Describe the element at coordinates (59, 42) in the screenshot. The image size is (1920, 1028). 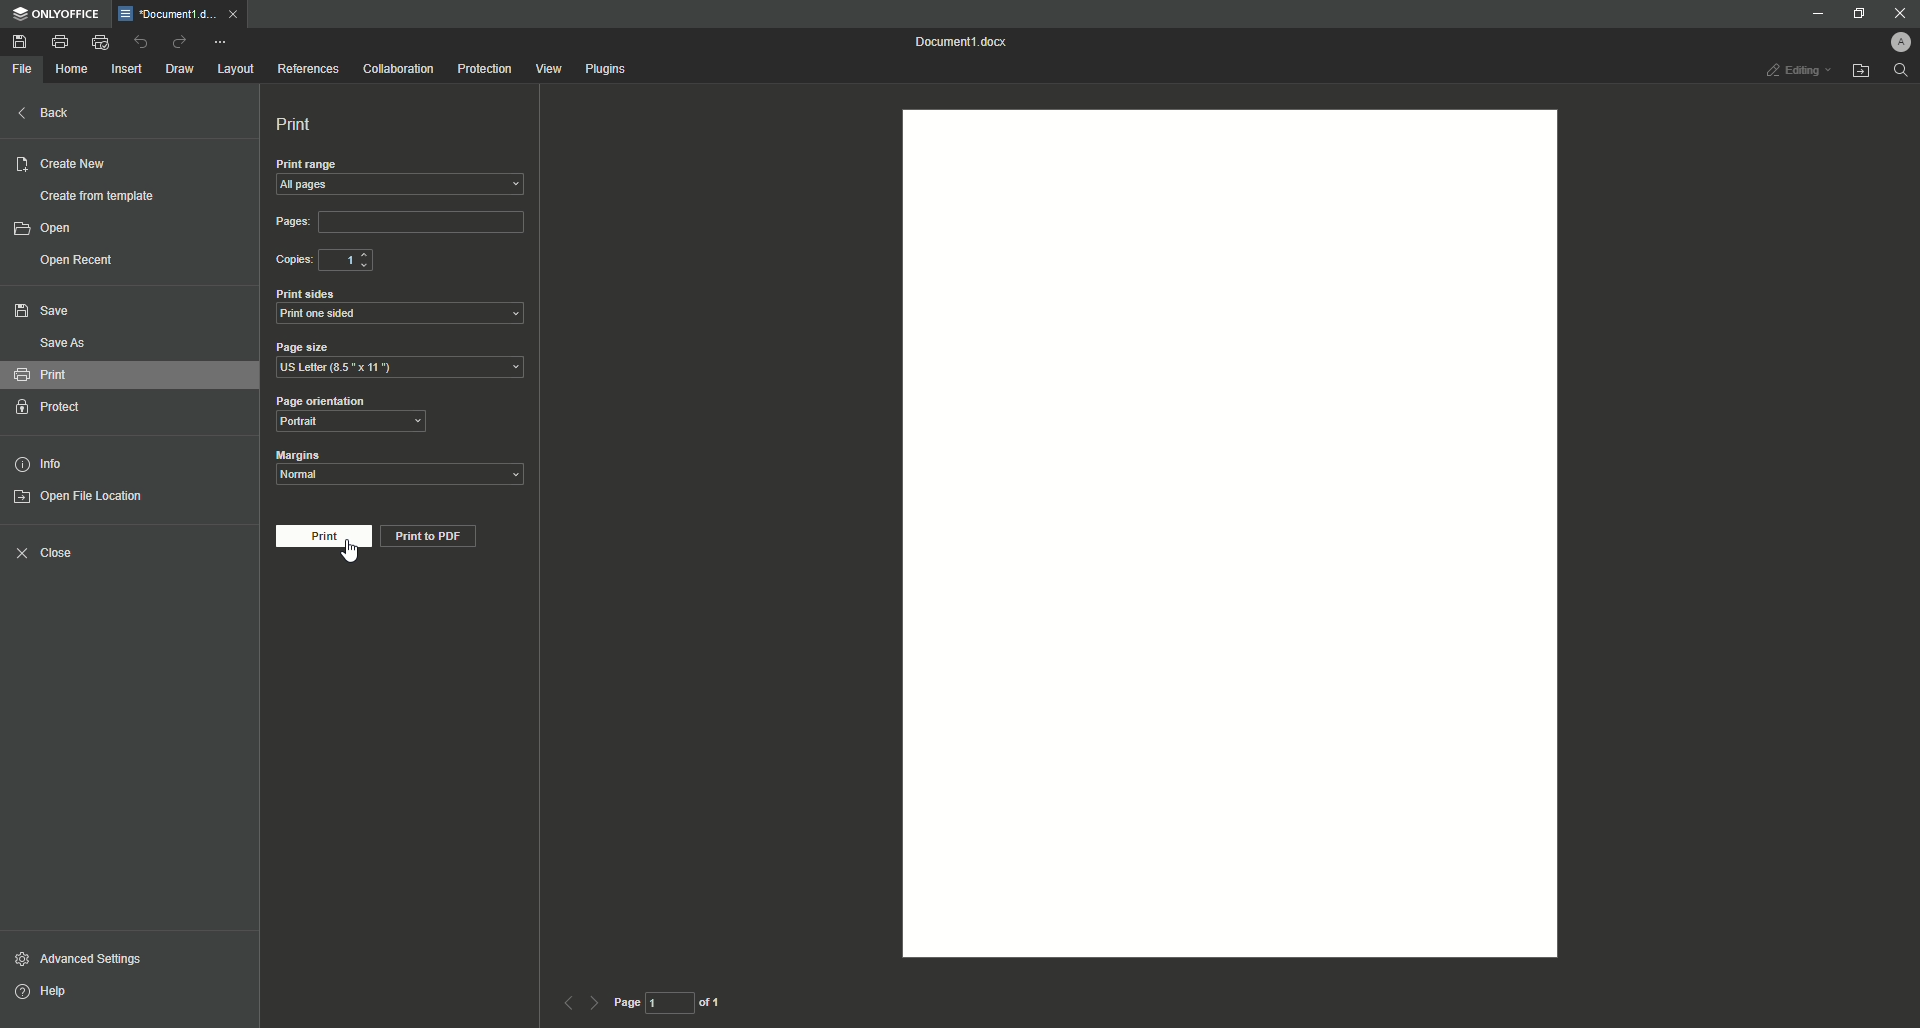
I see `Print` at that location.